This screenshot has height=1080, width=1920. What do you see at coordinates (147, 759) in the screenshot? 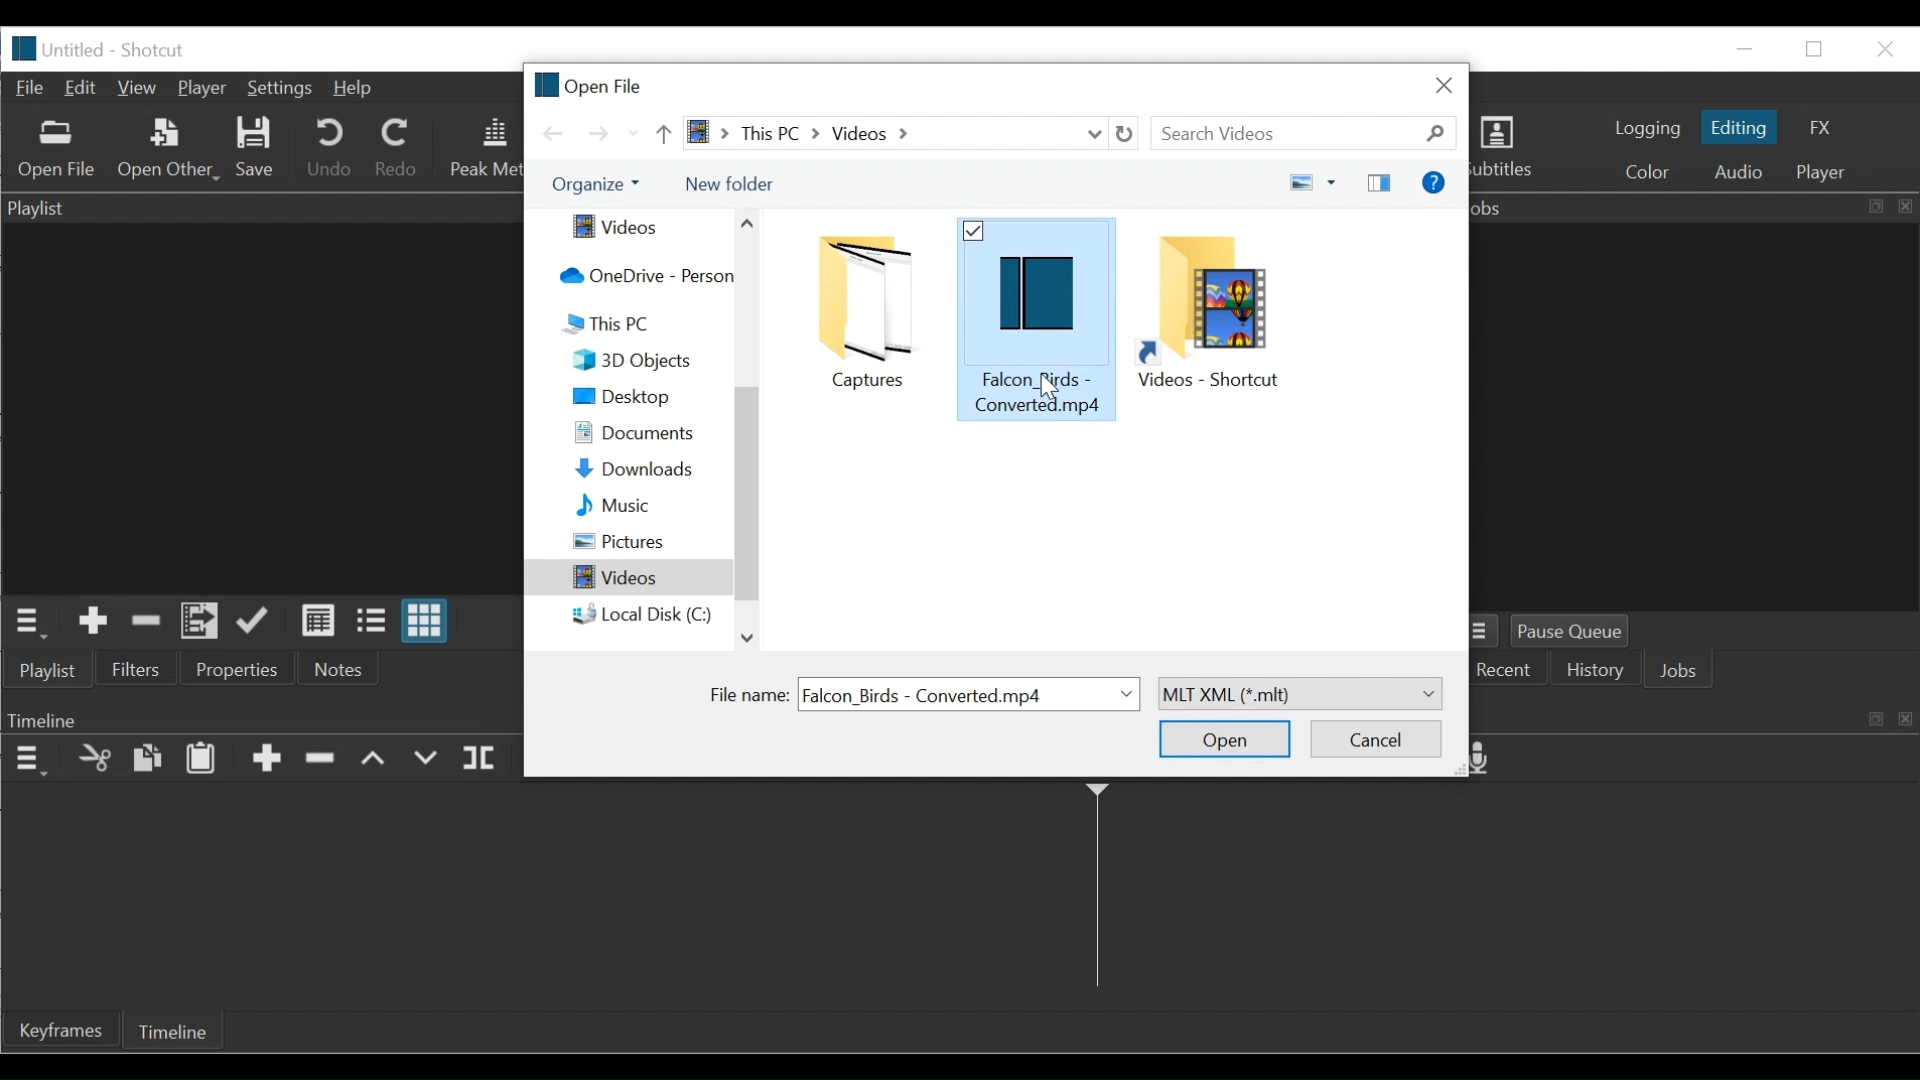
I see `Copy` at bounding box center [147, 759].